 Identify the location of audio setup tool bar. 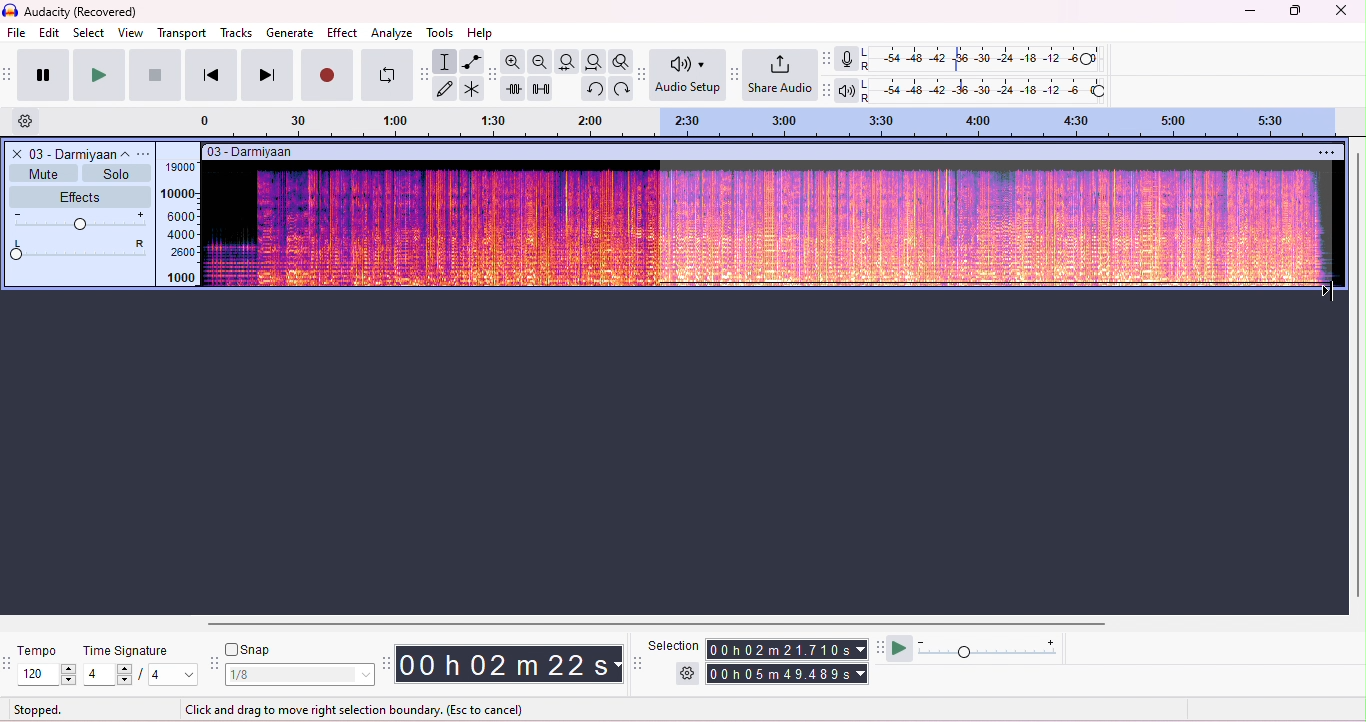
(640, 74).